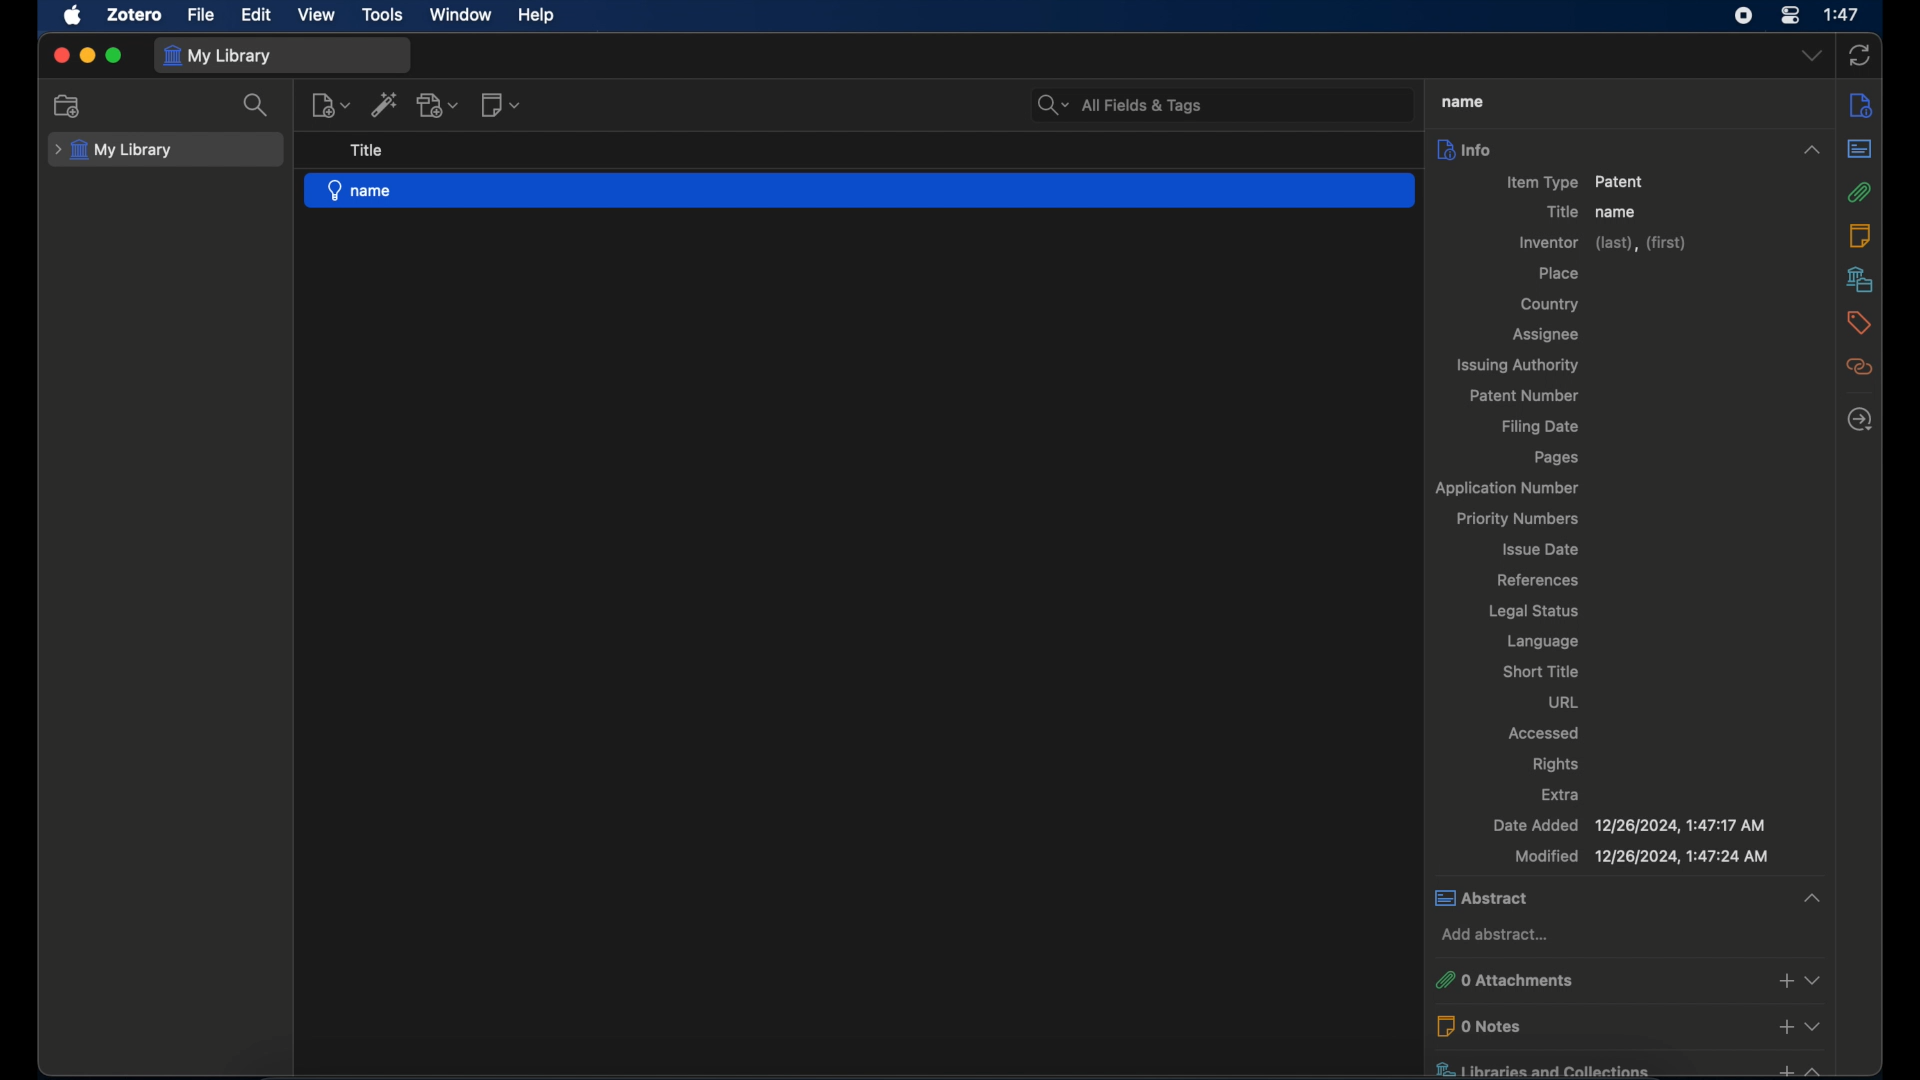 The image size is (1920, 1080). Describe the element at coordinates (1812, 56) in the screenshot. I see `dropdown` at that location.